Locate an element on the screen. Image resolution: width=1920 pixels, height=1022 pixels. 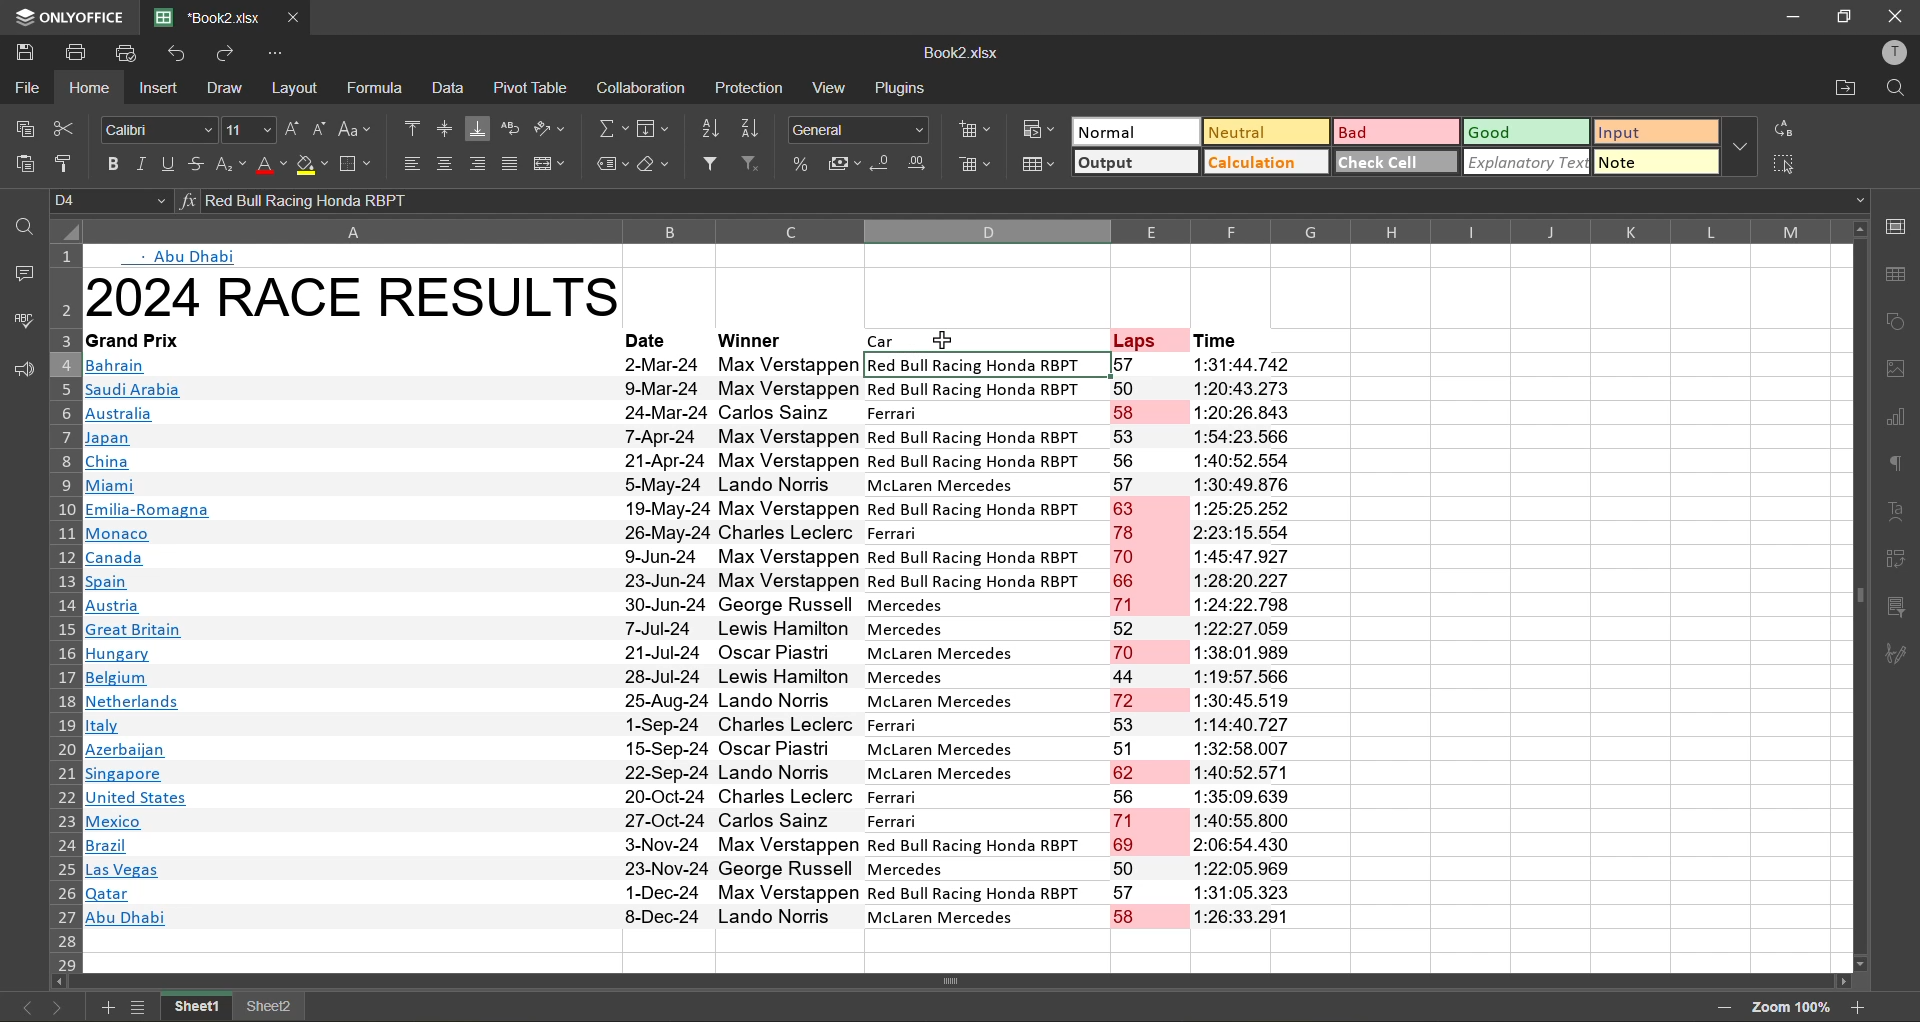
home is located at coordinates (89, 93).